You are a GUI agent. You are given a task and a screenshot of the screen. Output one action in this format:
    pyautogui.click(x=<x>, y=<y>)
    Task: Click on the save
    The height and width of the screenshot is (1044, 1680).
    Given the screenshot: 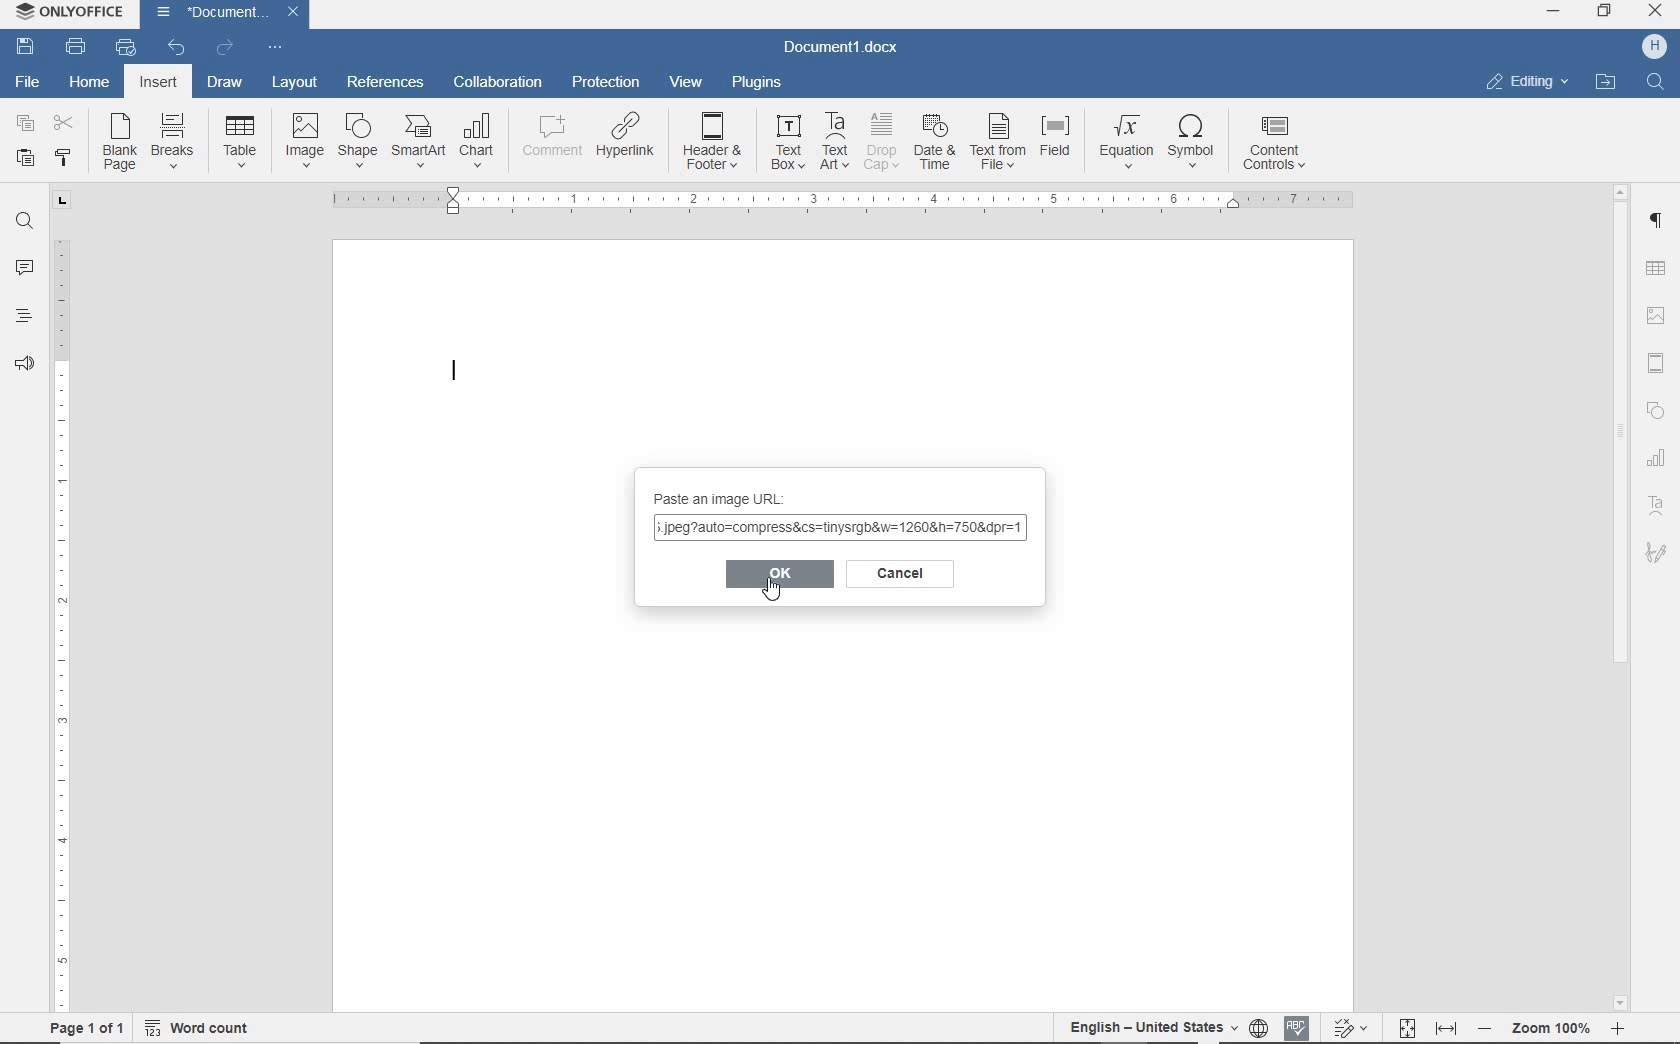 What is the action you would take?
    pyautogui.click(x=24, y=48)
    